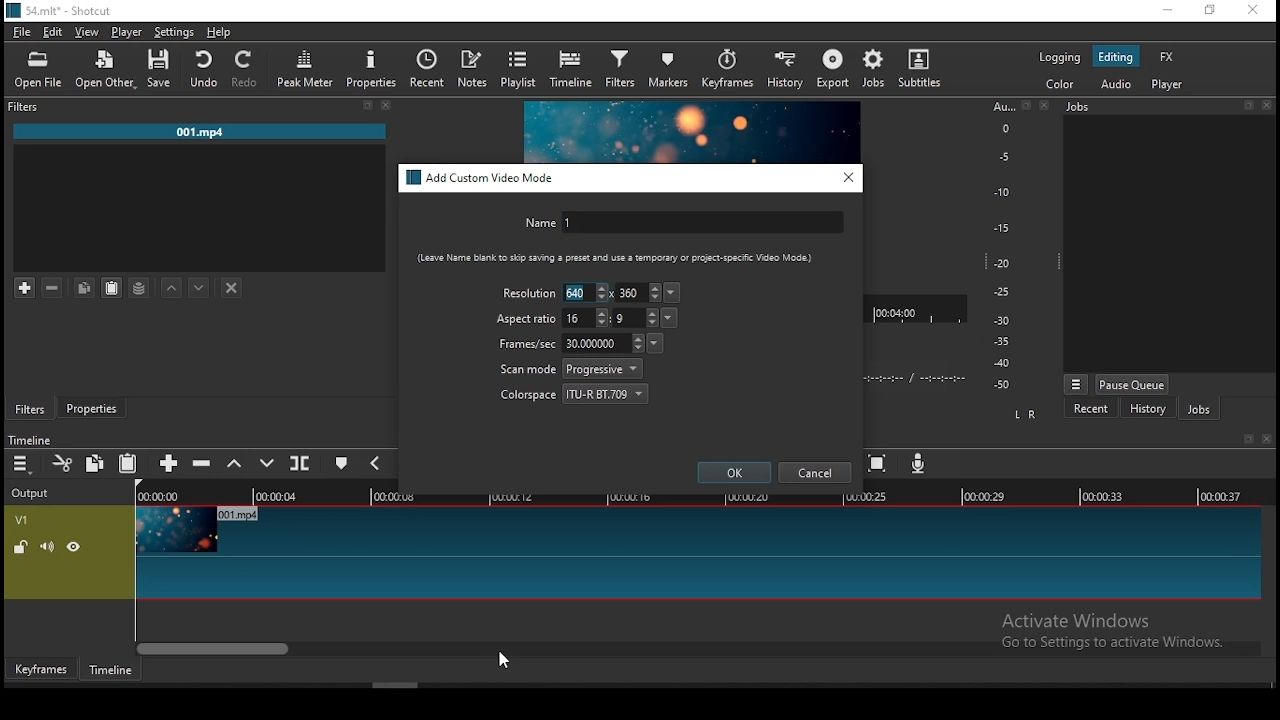  I want to click on resolution presets, so click(674, 293).